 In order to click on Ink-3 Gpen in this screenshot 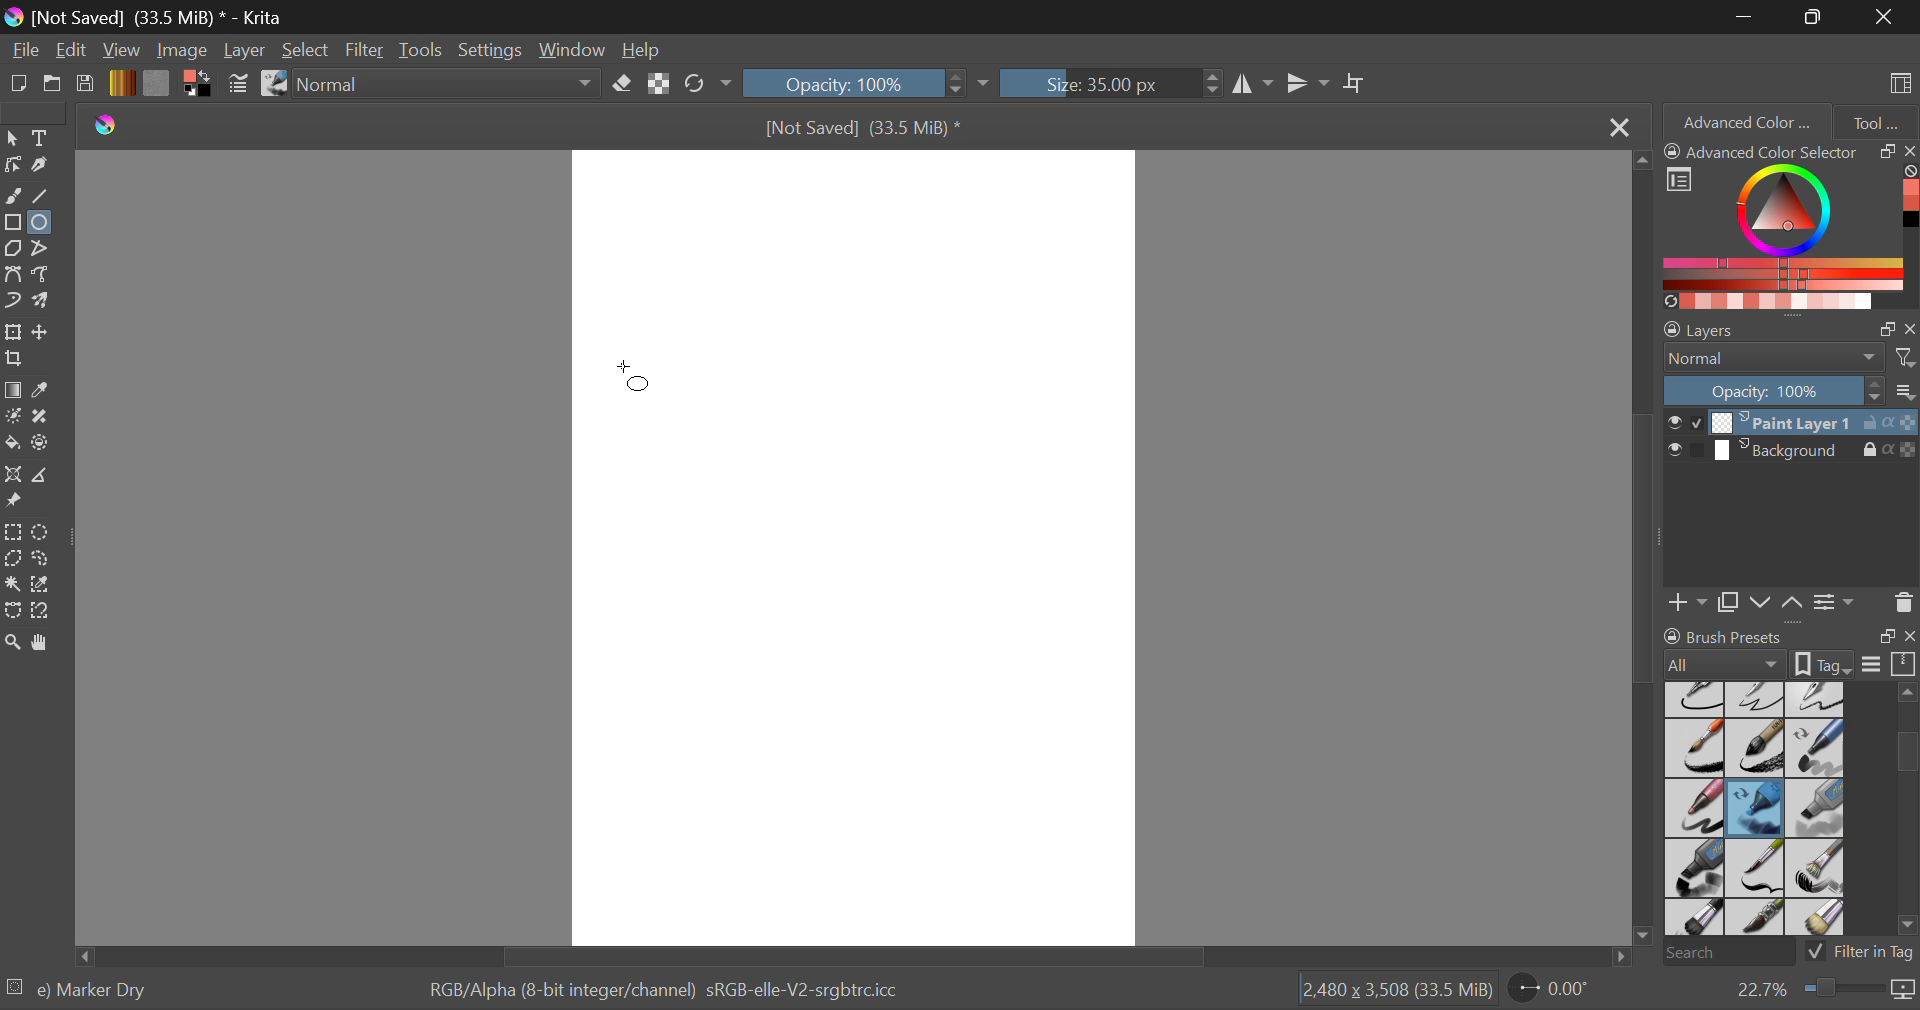, I will do `click(1758, 699)`.